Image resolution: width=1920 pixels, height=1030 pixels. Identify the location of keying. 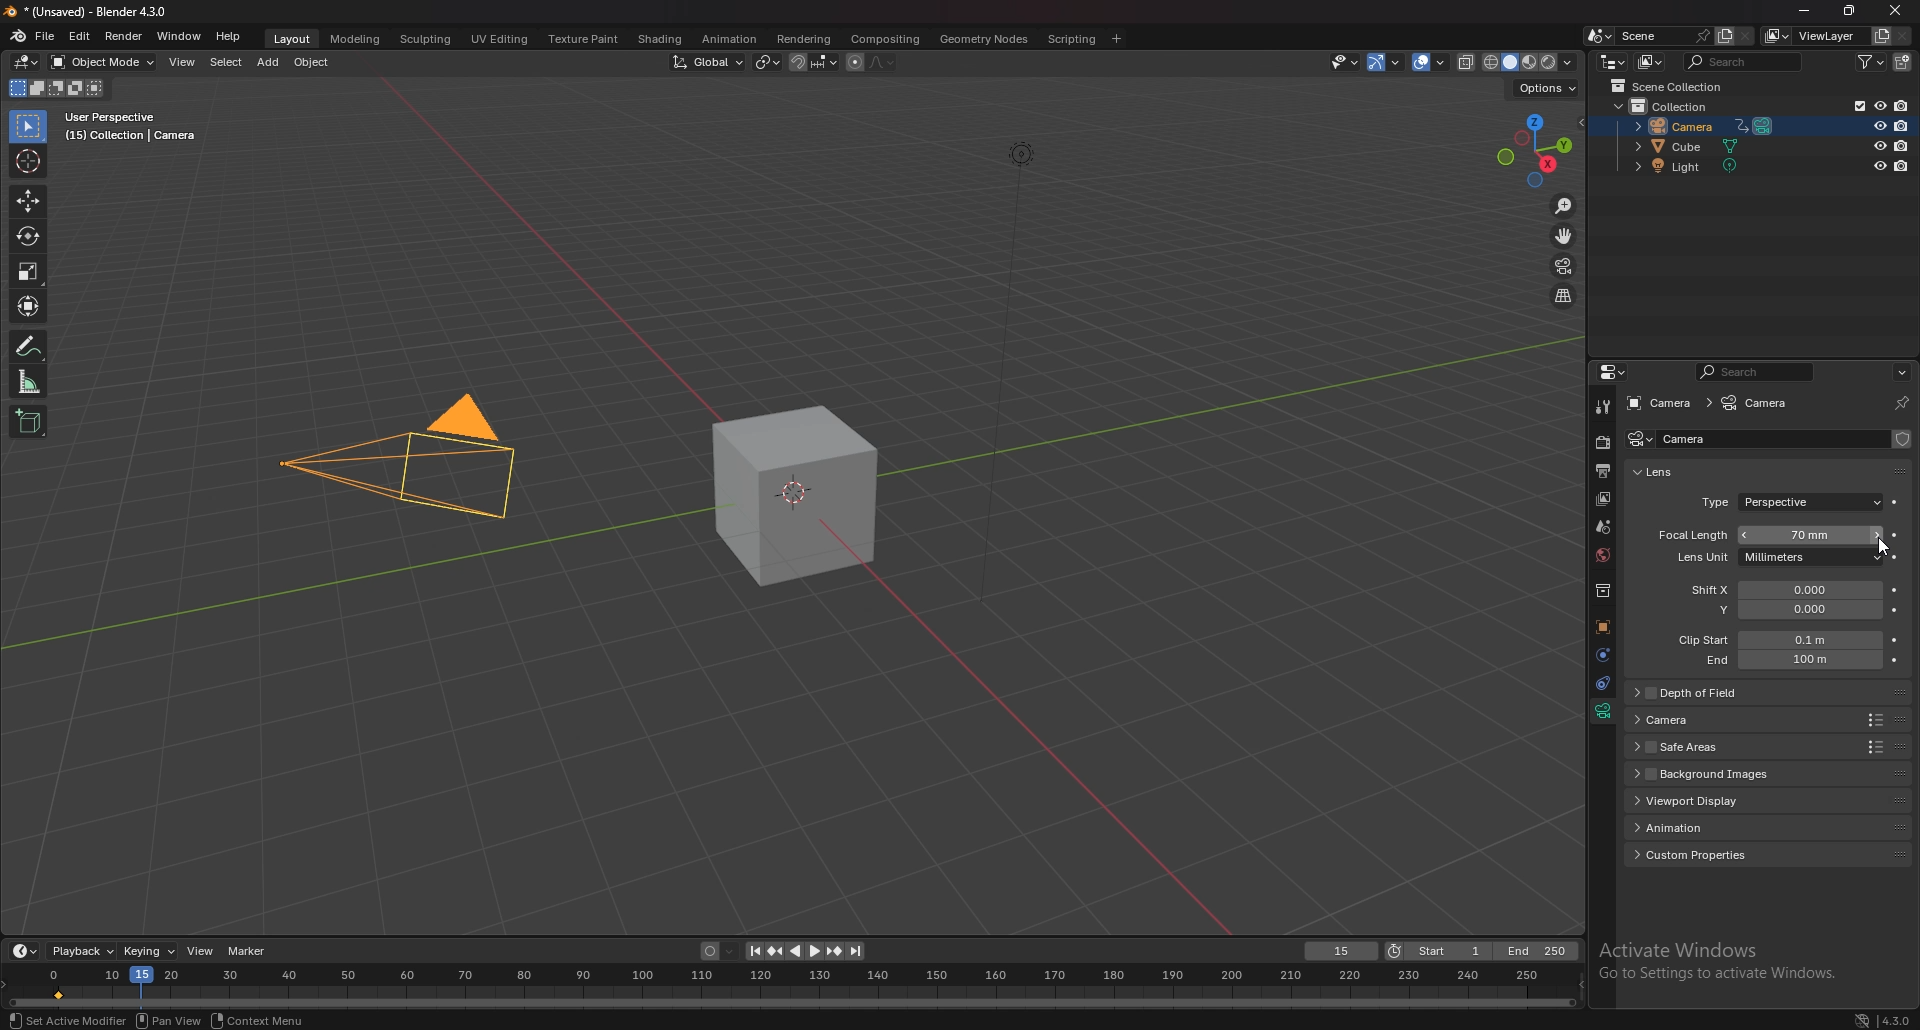
(150, 951).